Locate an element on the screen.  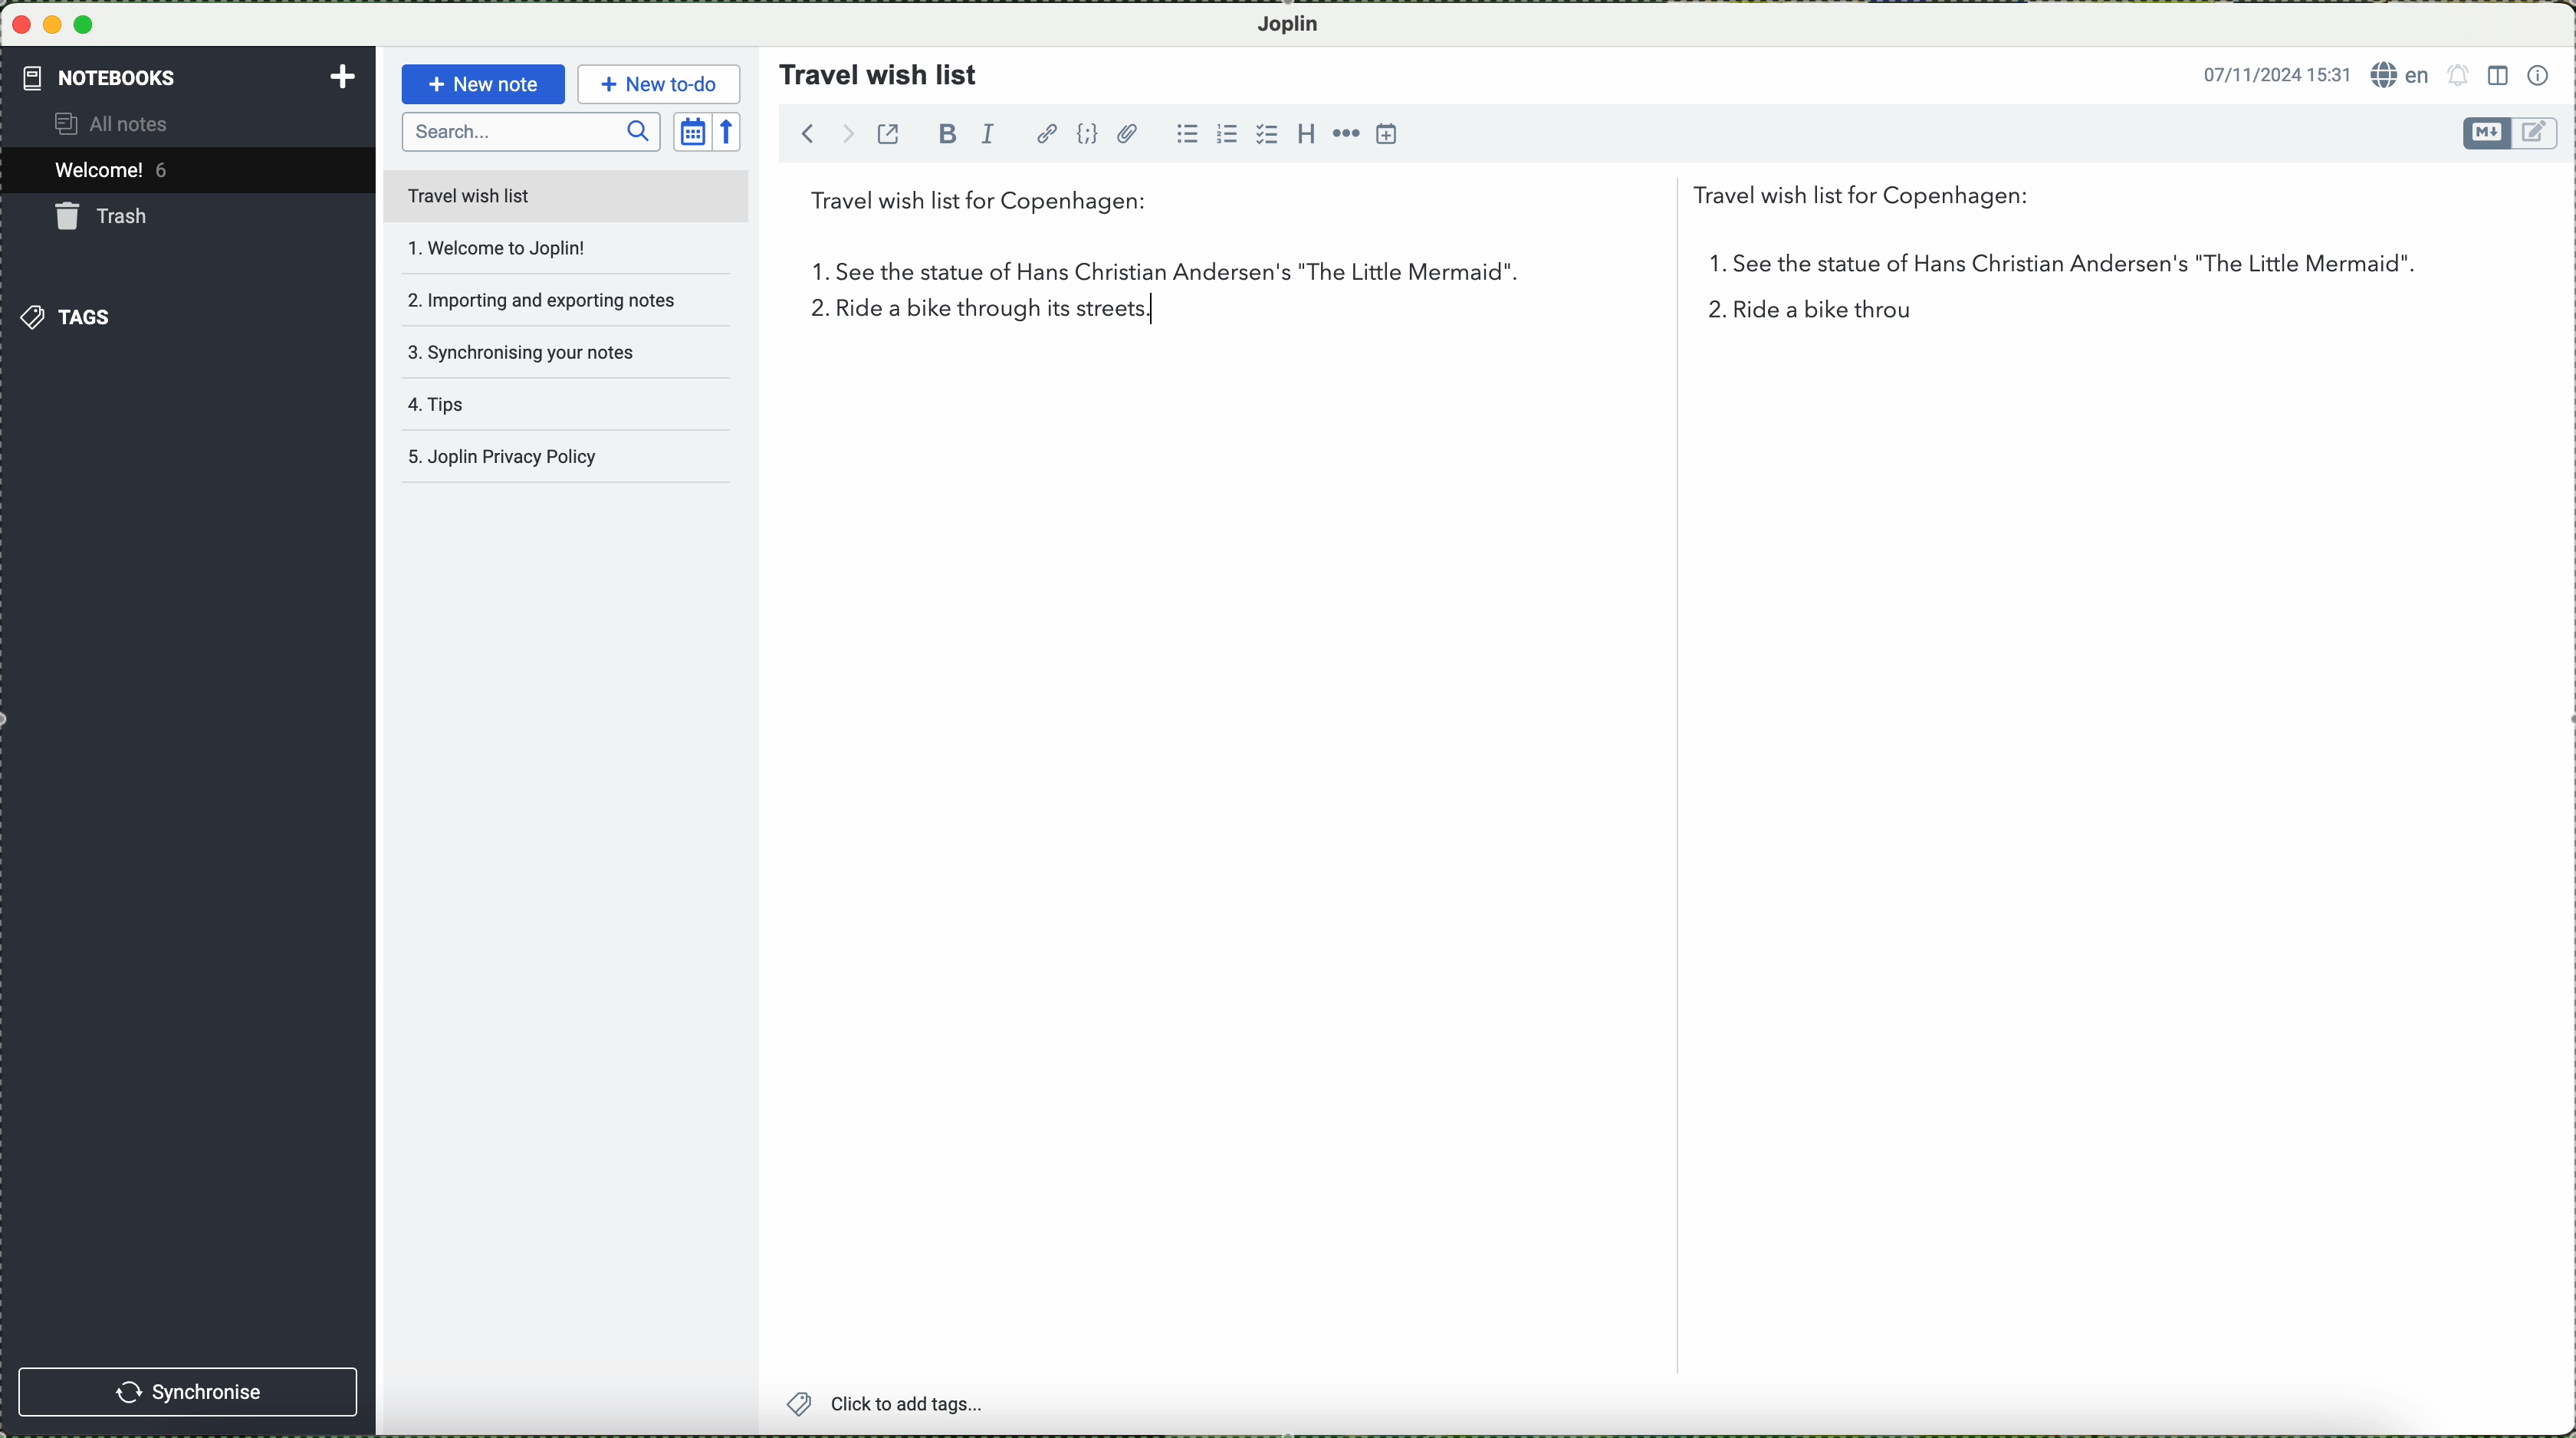
bold is located at coordinates (948, 133).